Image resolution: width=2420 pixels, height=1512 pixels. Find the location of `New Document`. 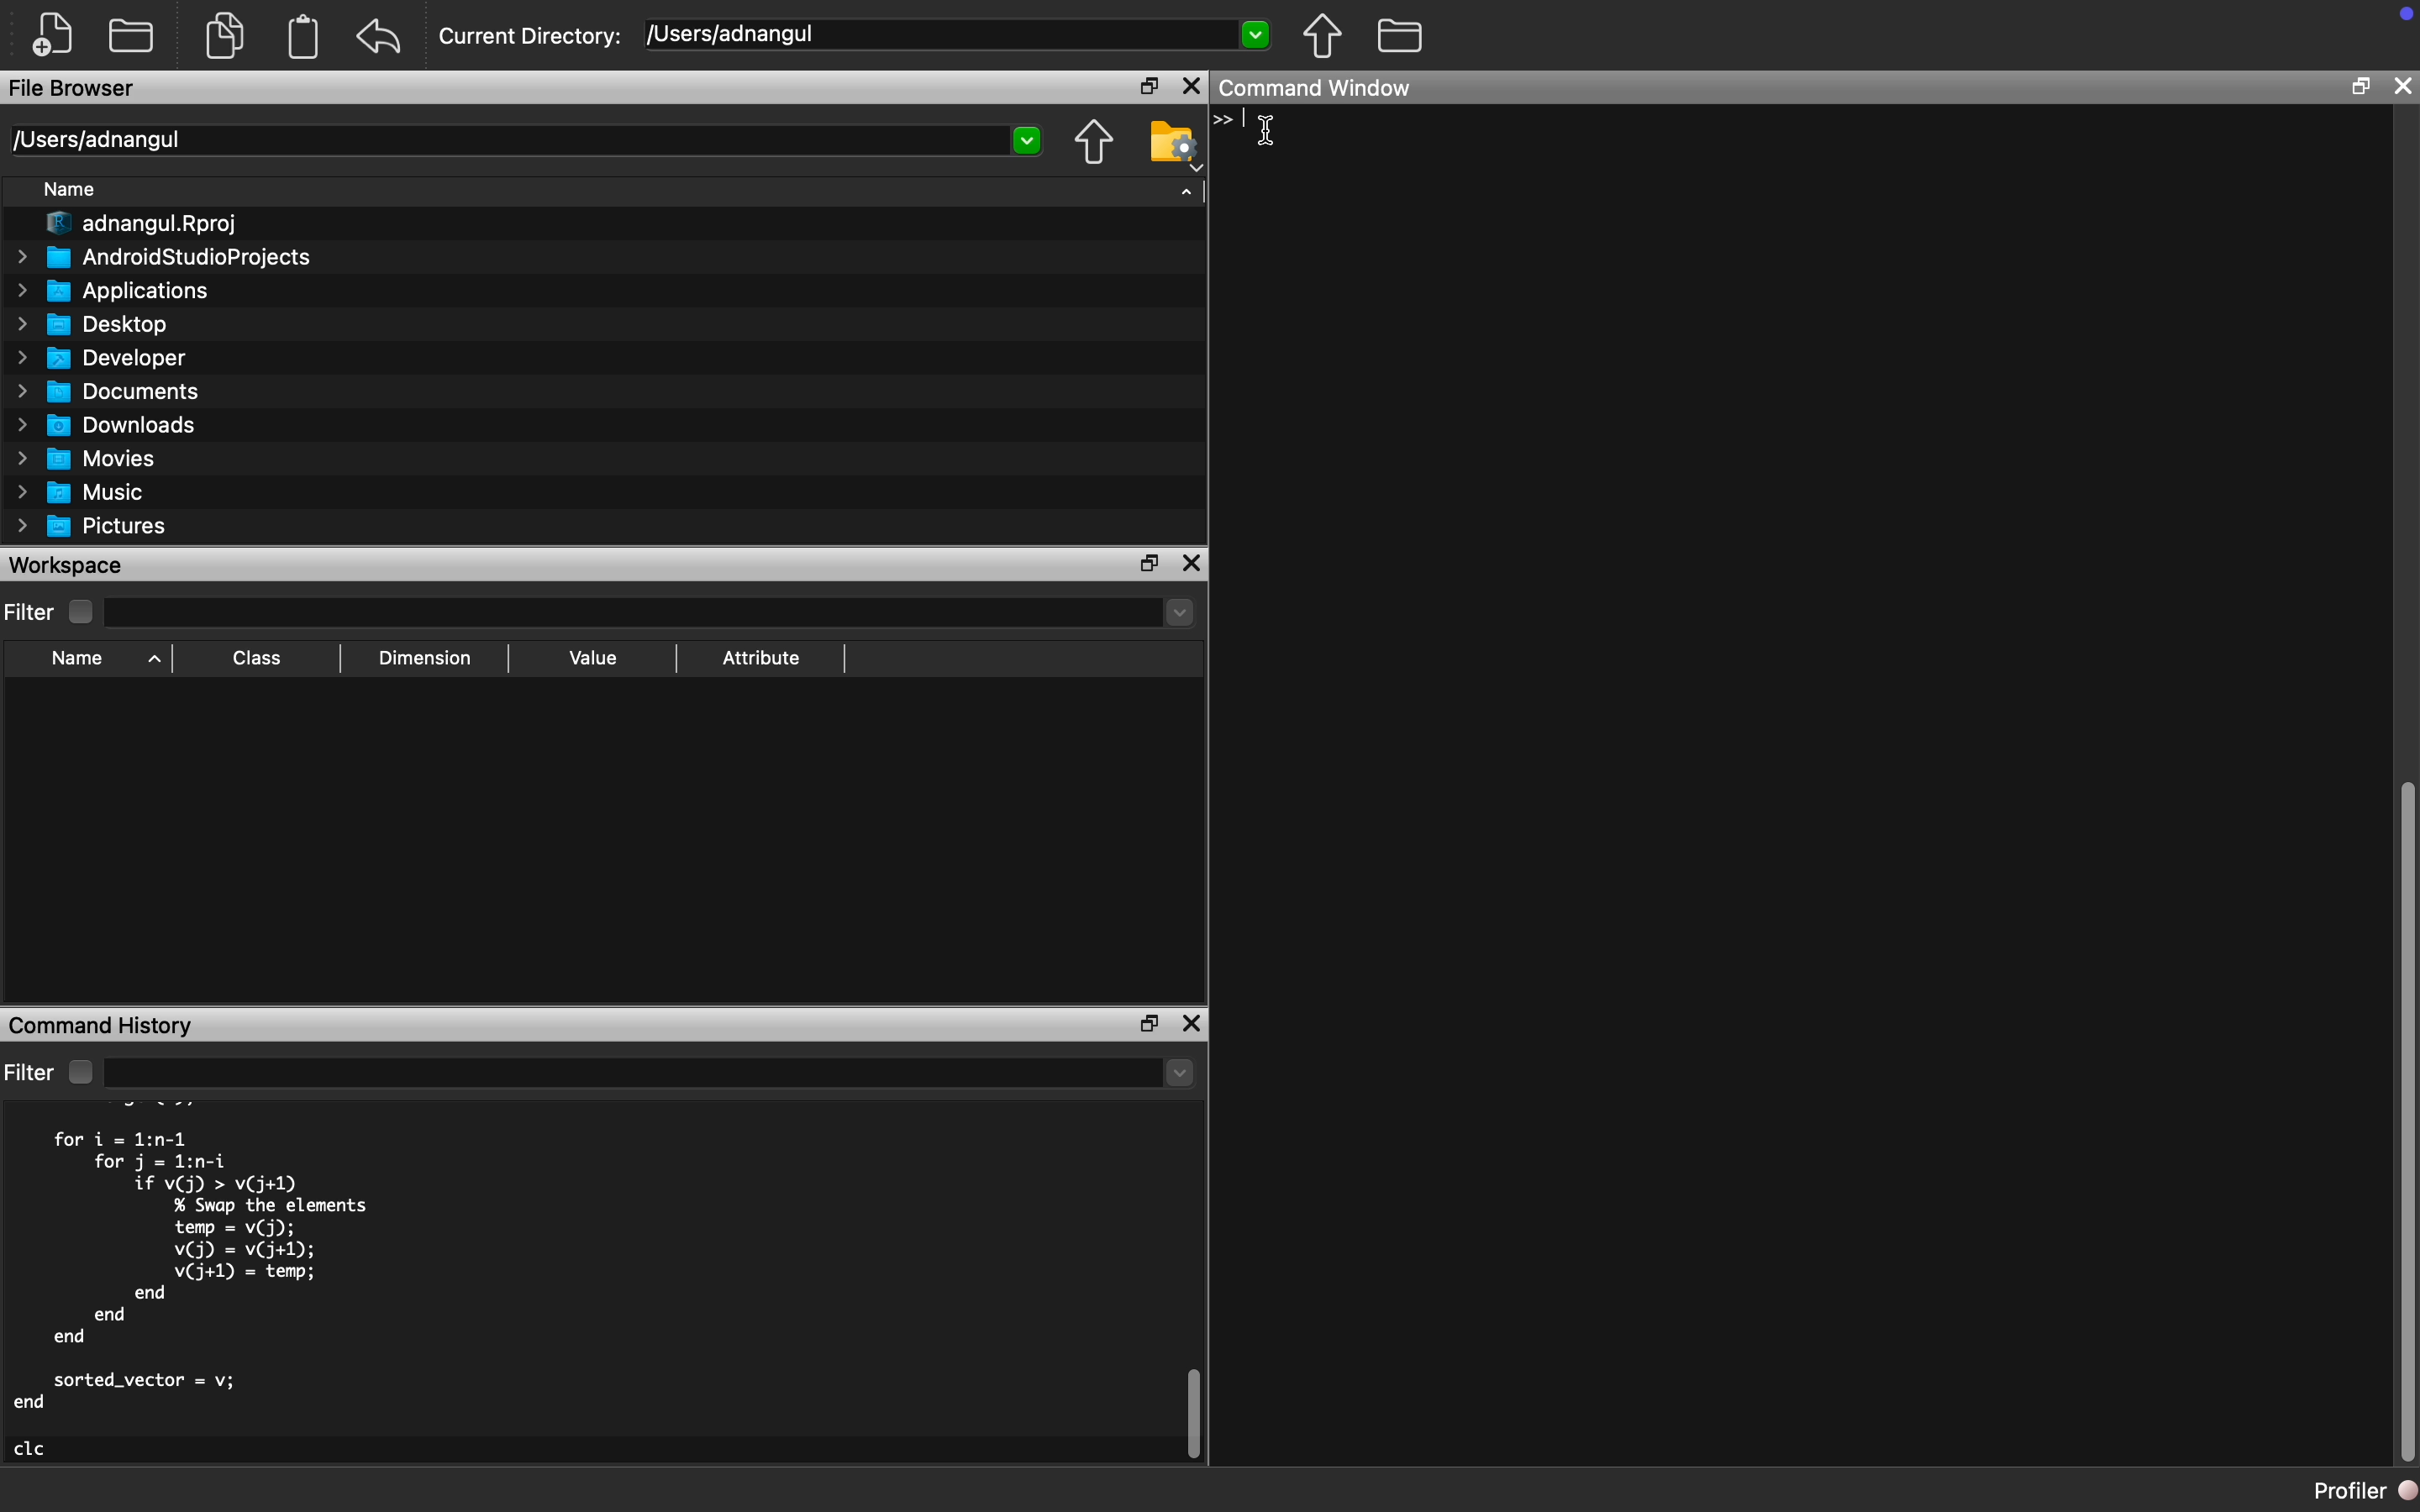

New Document is located at coordinates (53, 35).